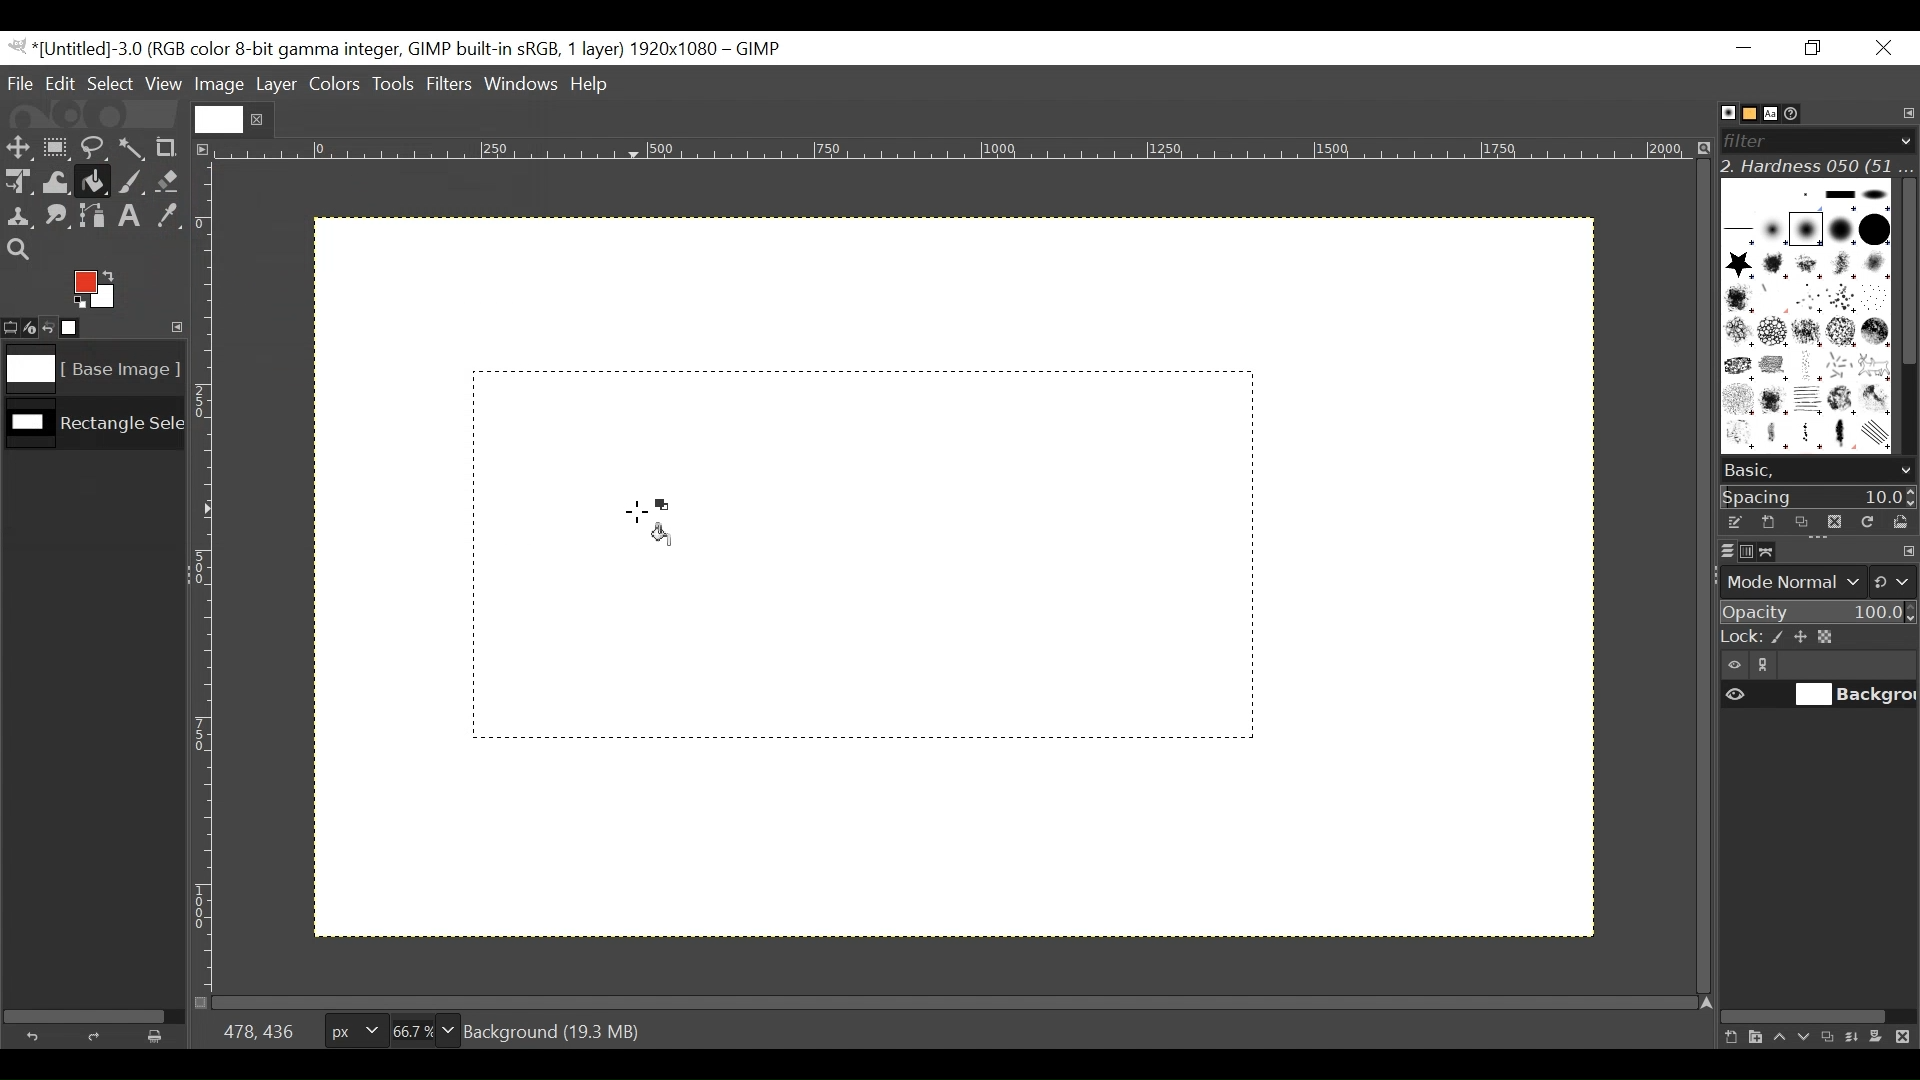 This screenshot has height=1080, width=1920. Describe the element at coordinates (1742, 550) in the screenshot. I see `Channels` at that location.